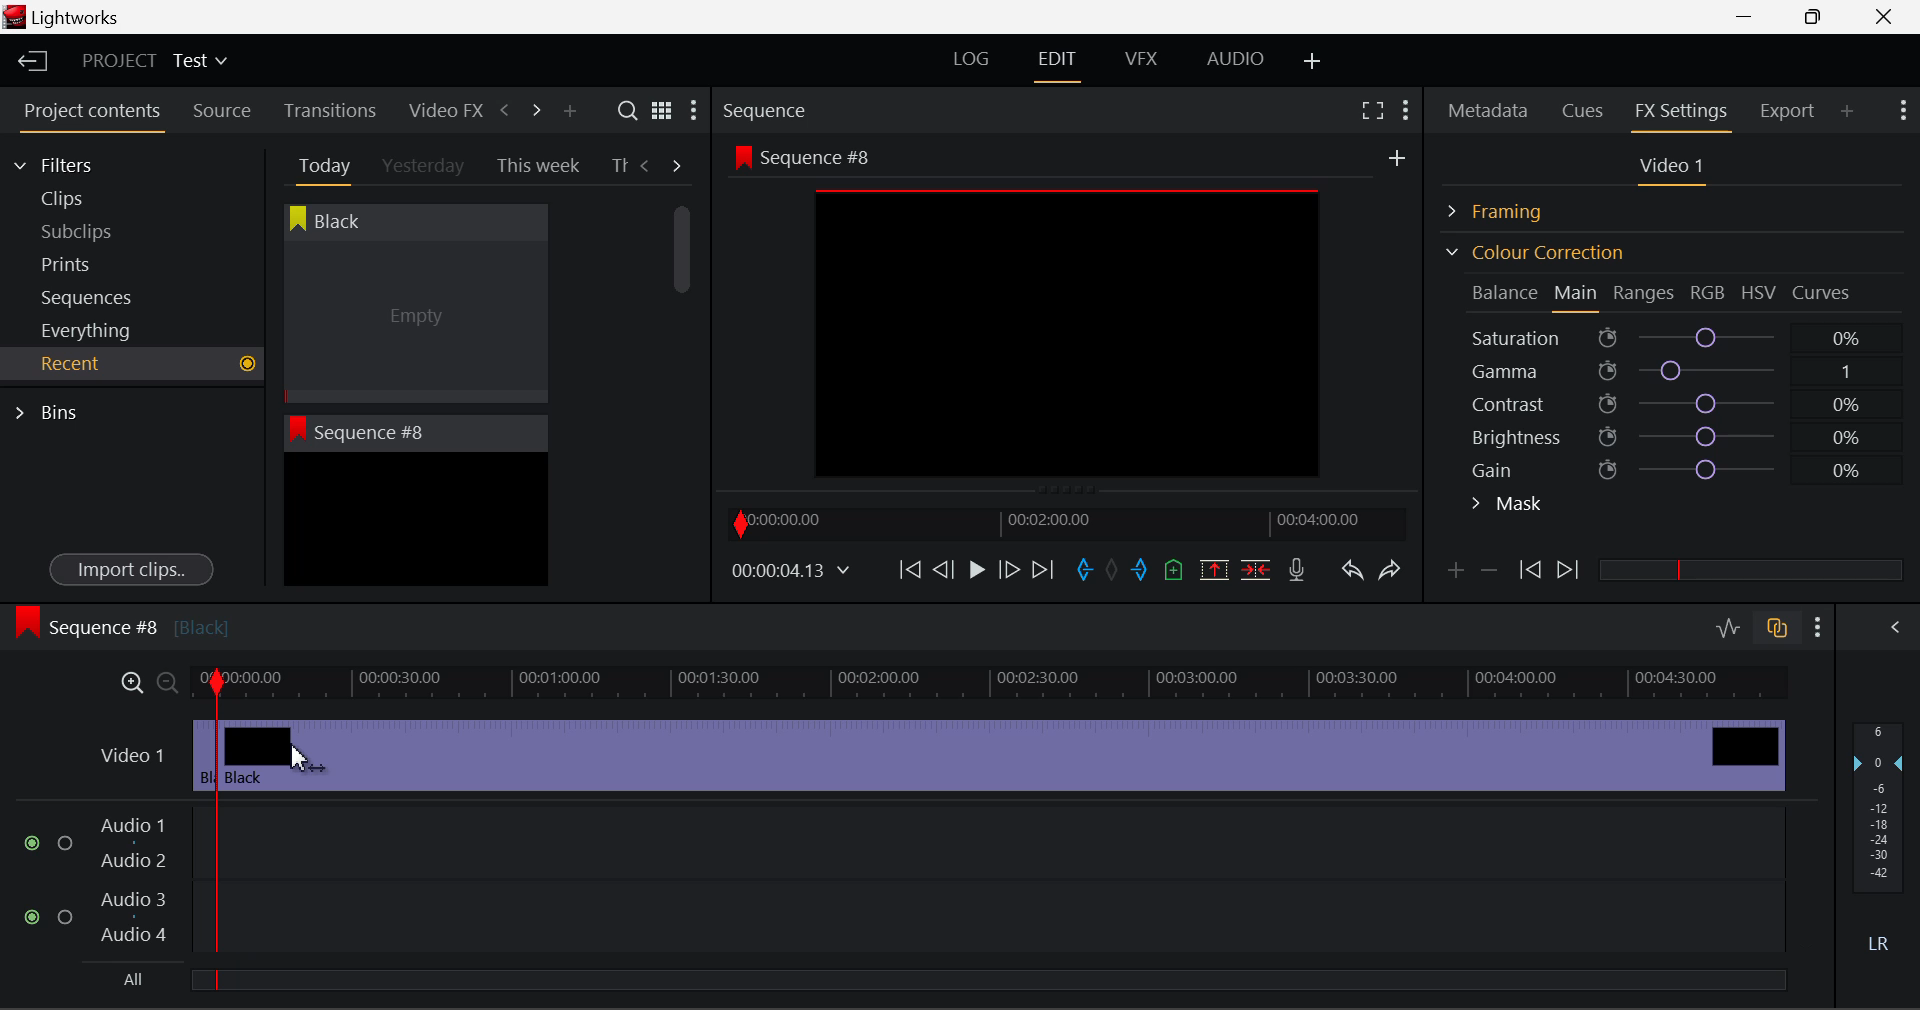 The image size is (1920, 1010). What do you see at coordinates (1897, 625) in the screenshot?
I see `Show Audio Mix` at bounding box center [1897, 625].